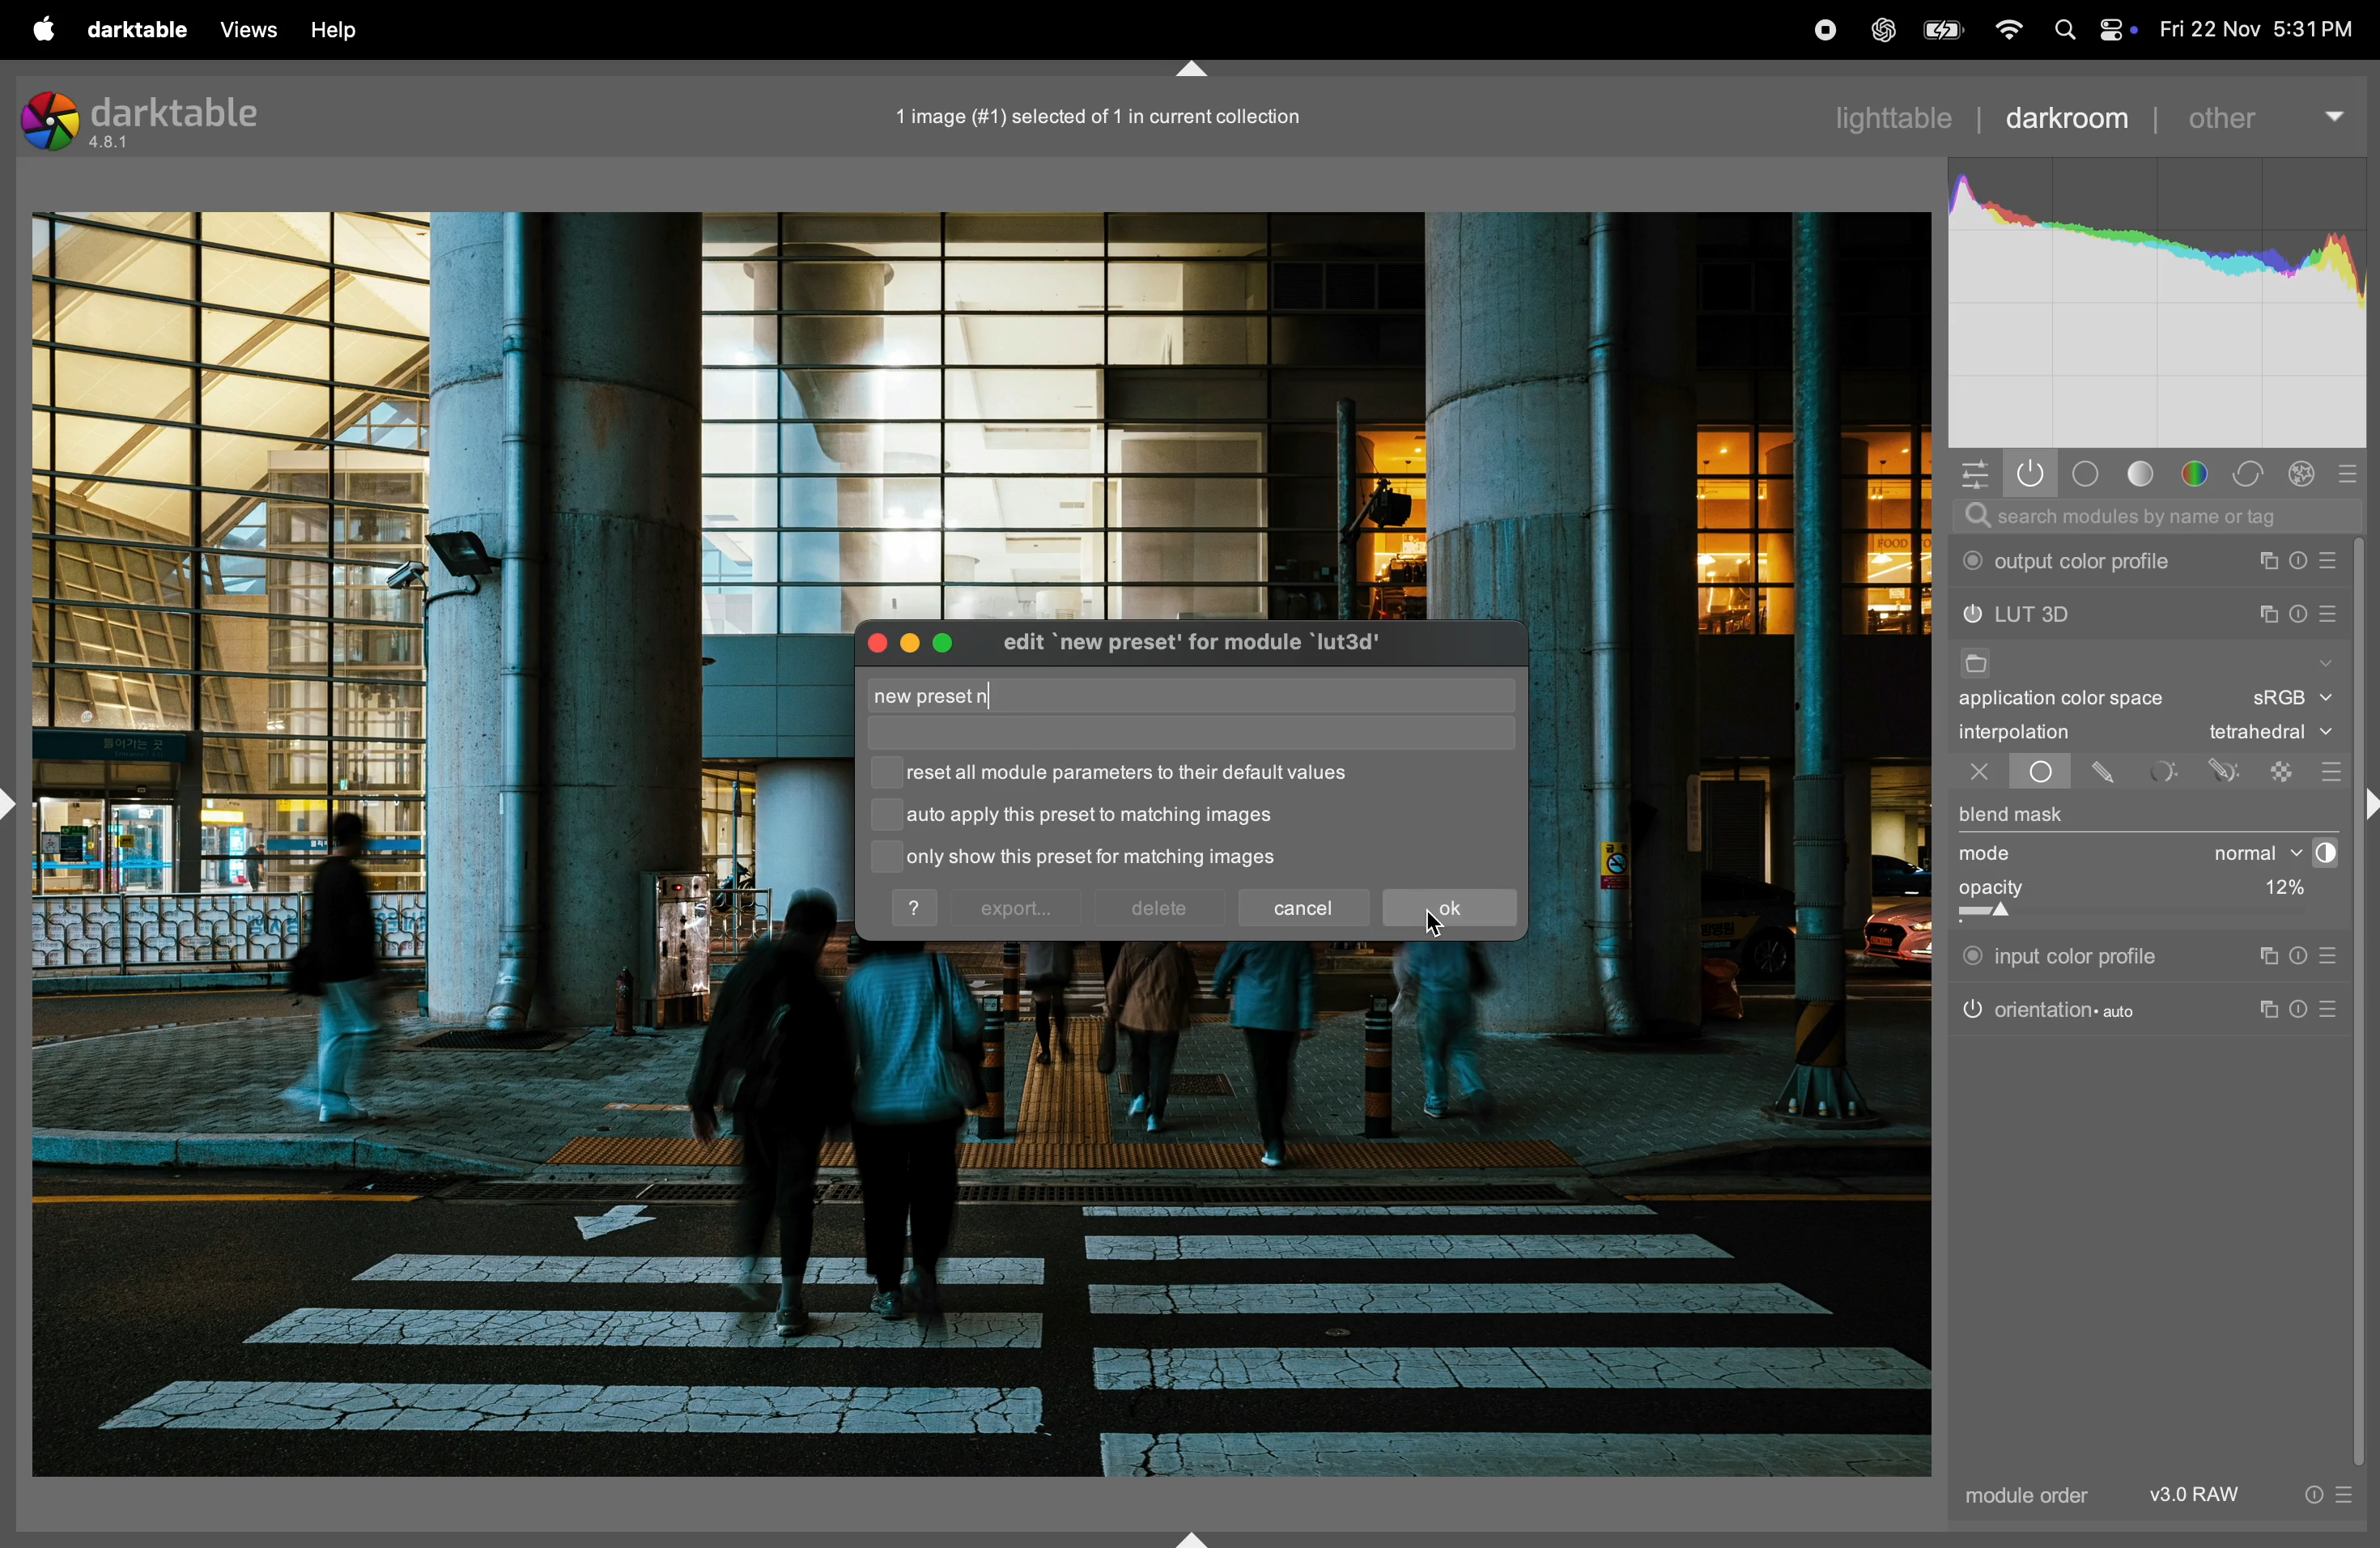 The width and height of the screenshot is (2380, 1548). Describe the element at coordinates (2273, 1011) in the screenshot. I see `instance` at that location.